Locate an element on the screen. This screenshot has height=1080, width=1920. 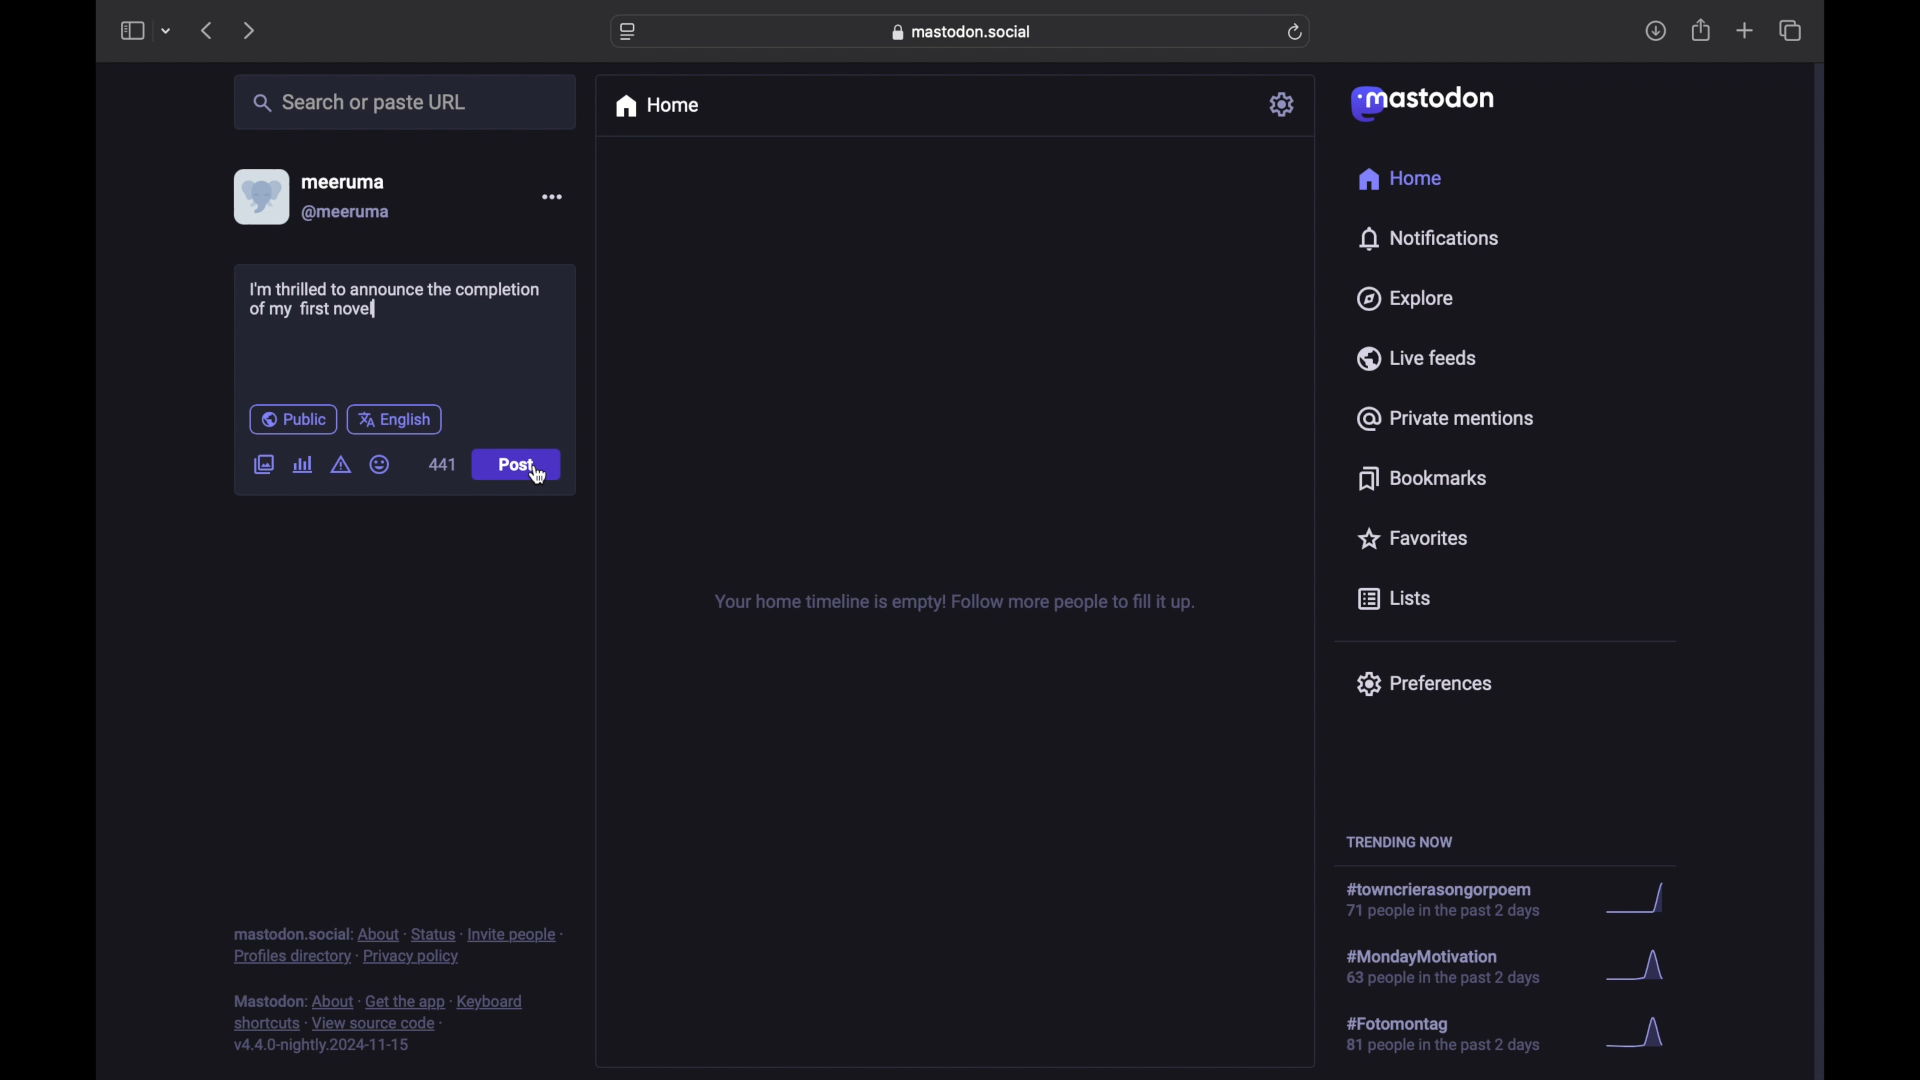
new tab overview is located at coordinates (1745, 30).